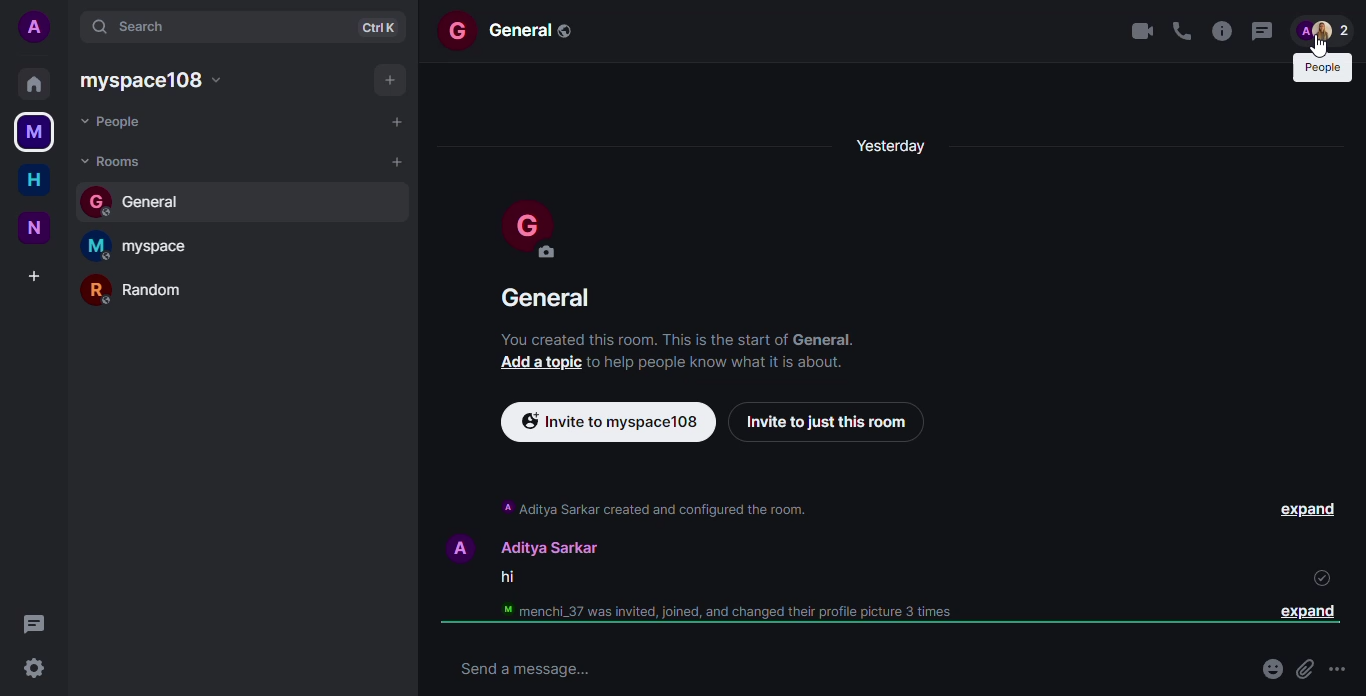  I want to click on add, so click(395, 78).